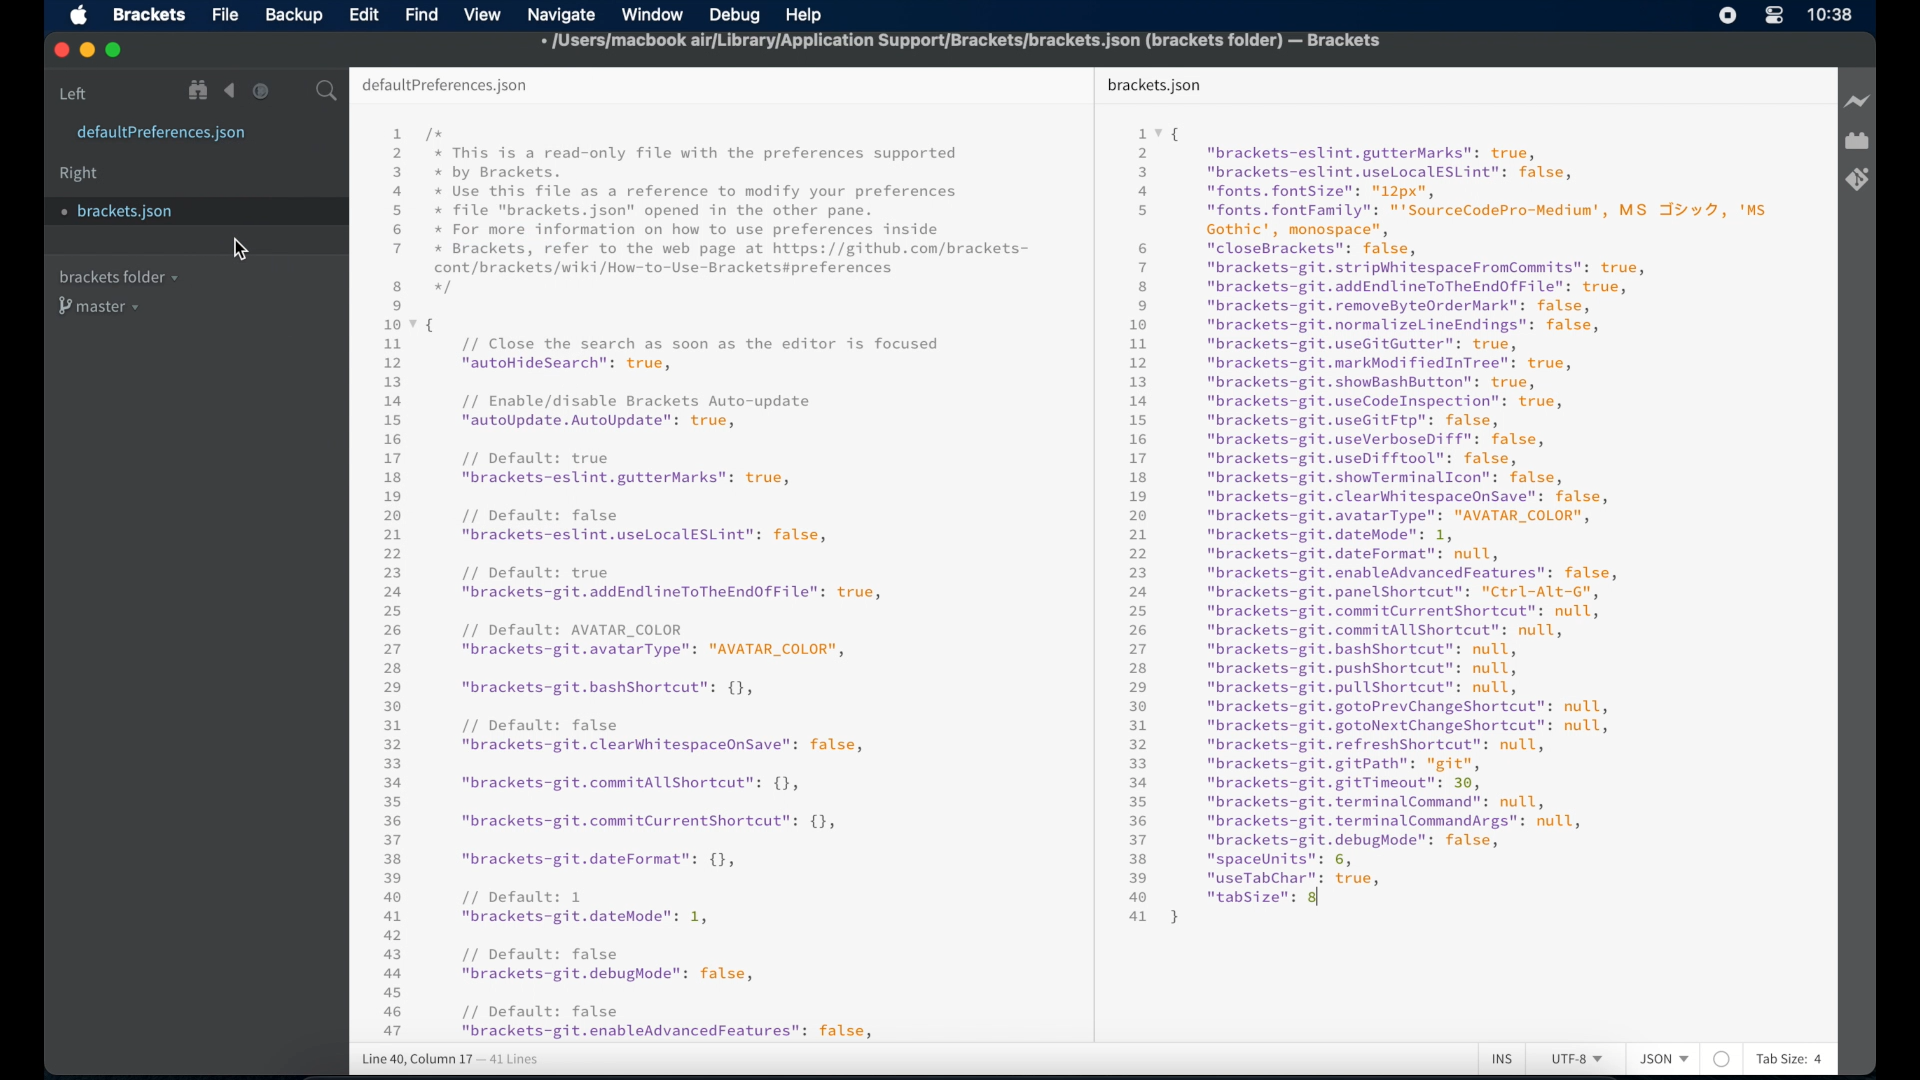  Describe the element at coordinates (241, 250) in the screenshot. I see `cursor` at that location.